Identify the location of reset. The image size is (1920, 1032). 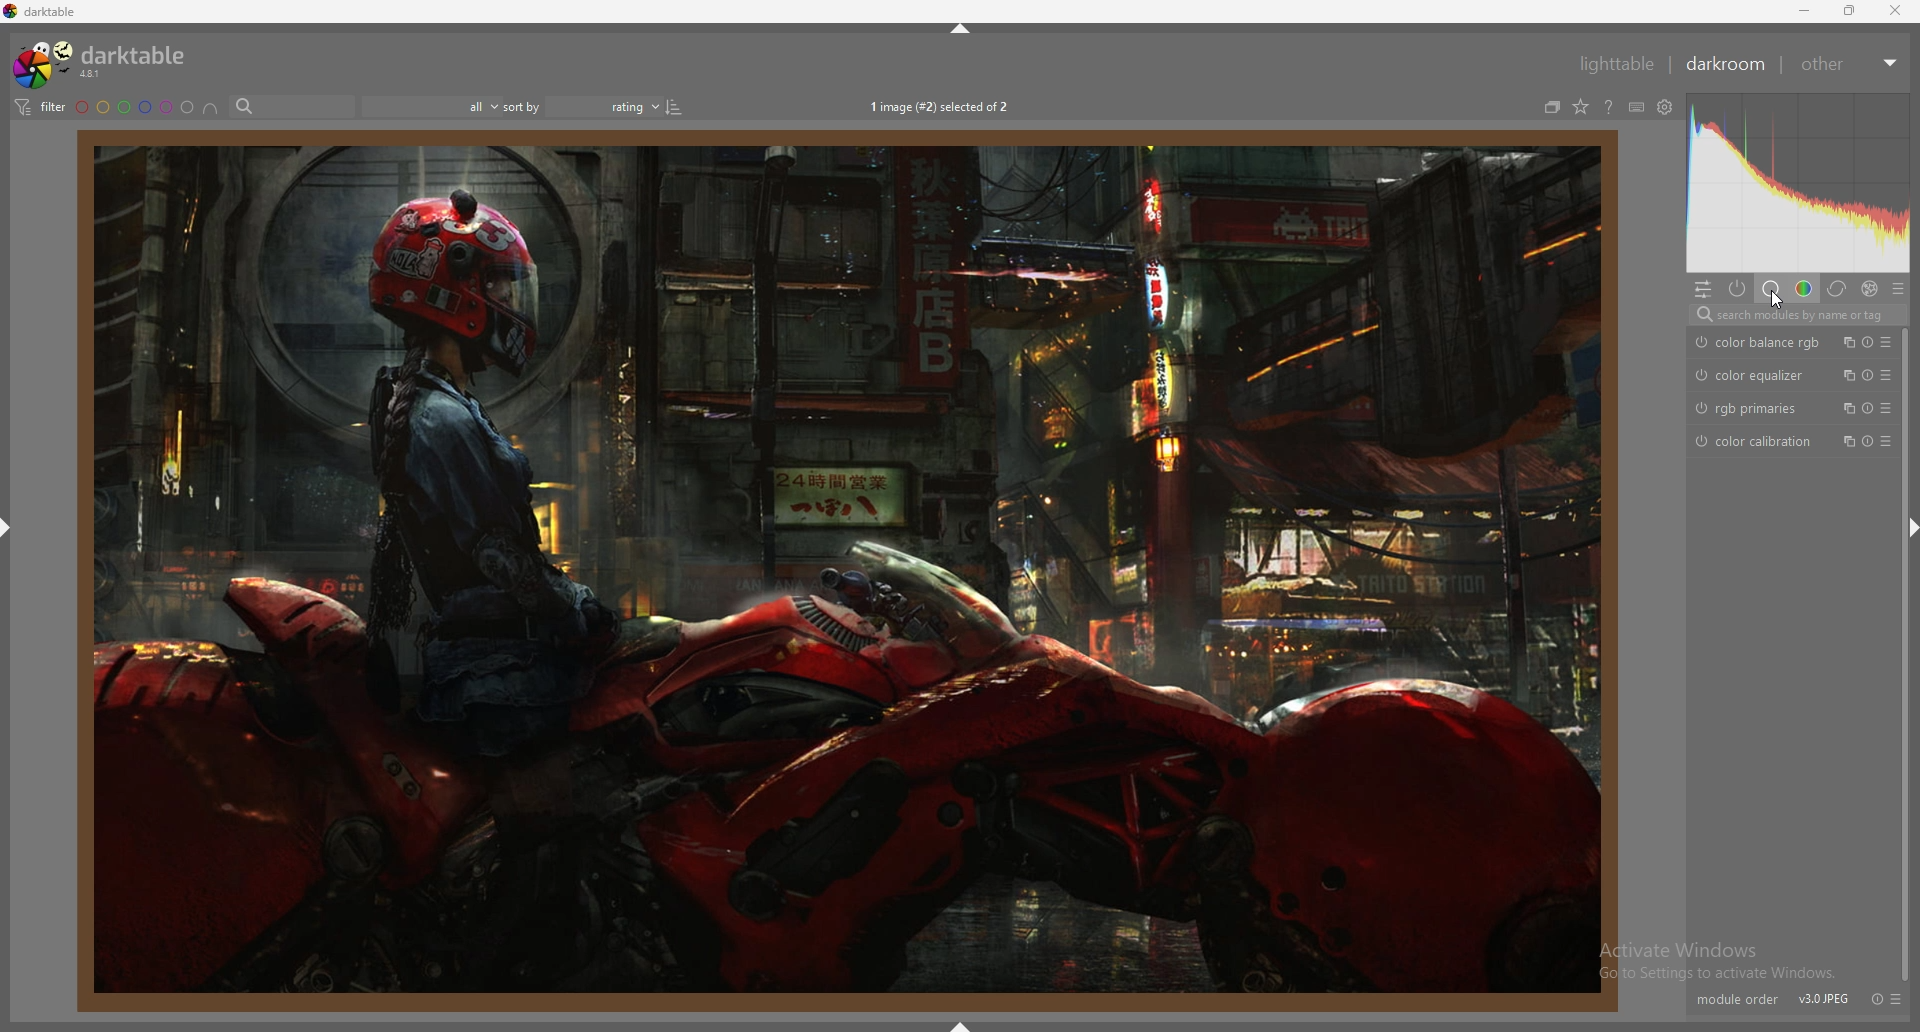
(1868, 342).